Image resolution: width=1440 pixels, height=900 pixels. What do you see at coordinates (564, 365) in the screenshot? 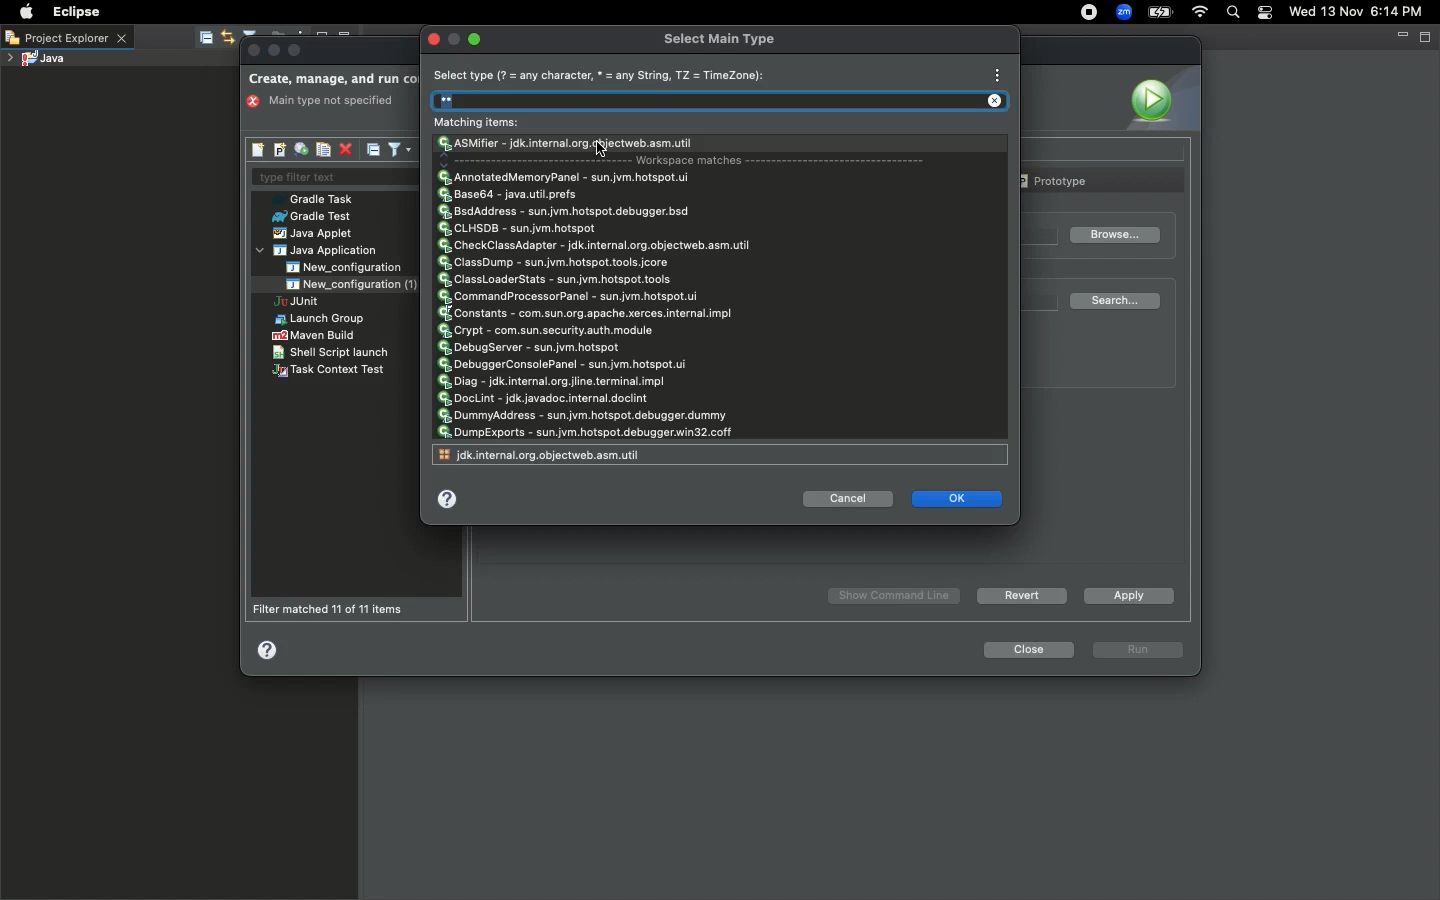
I see `DebuggerConsolePanel - sun.jvm.hotspot.ui` at bounding box center [564, 365].